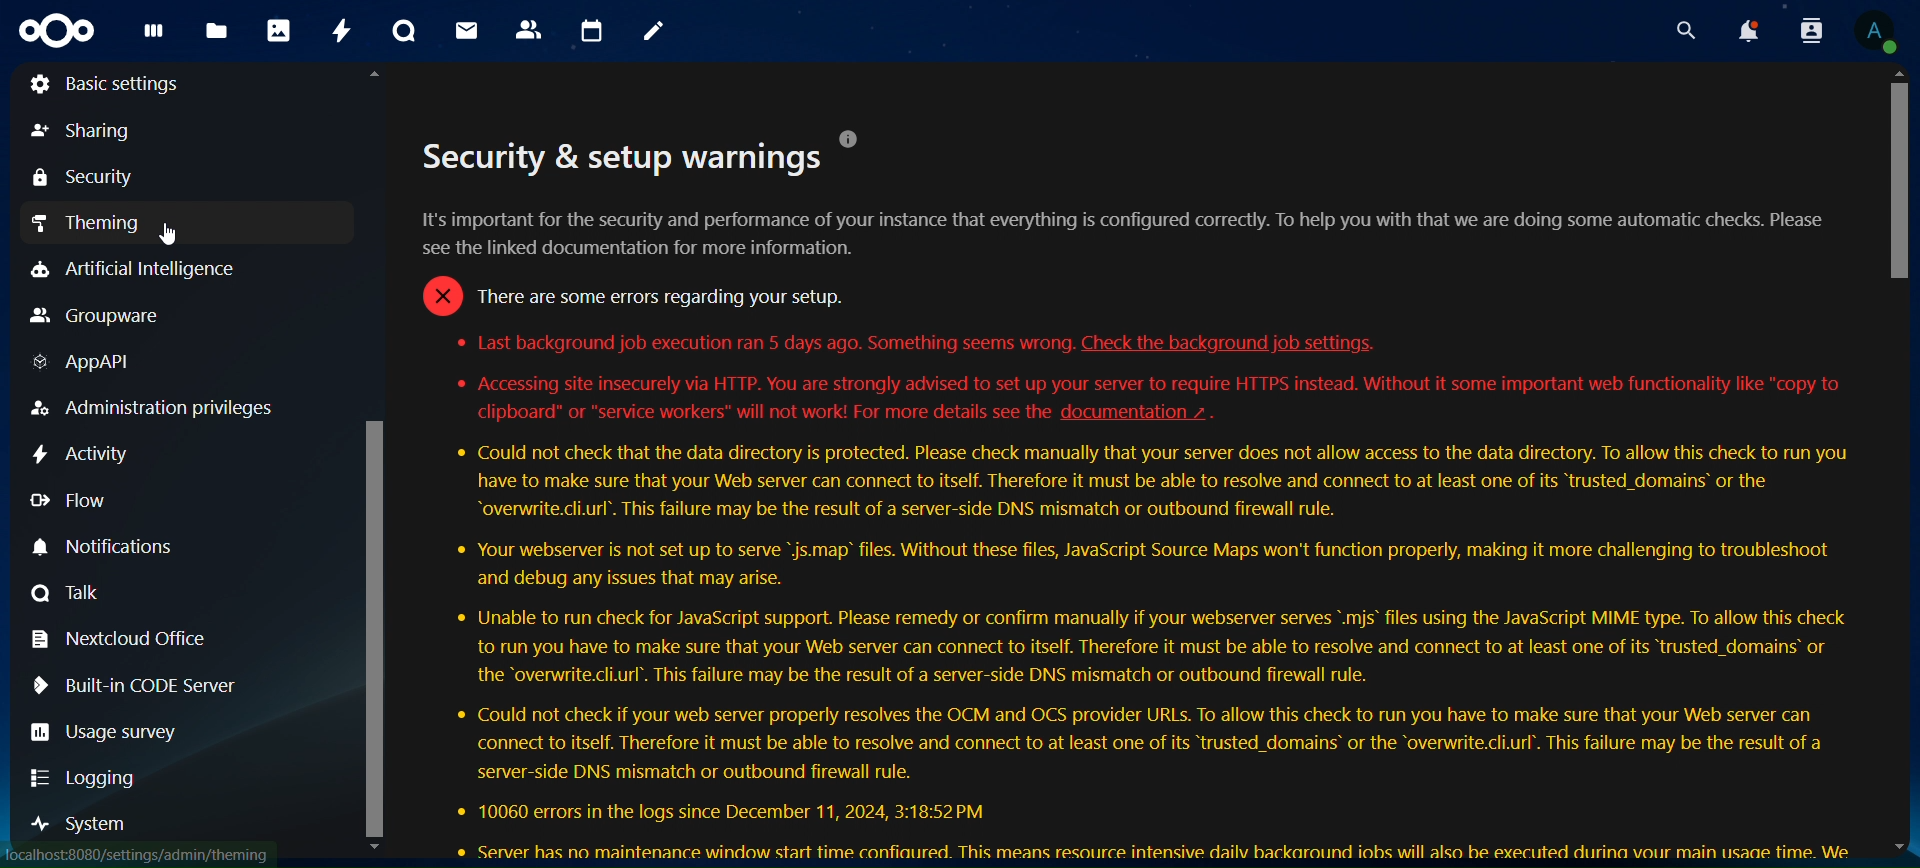  What do you see at coordinates (91, 223) in the screenshot?
I see `theming` at bounding box center [91, 223].